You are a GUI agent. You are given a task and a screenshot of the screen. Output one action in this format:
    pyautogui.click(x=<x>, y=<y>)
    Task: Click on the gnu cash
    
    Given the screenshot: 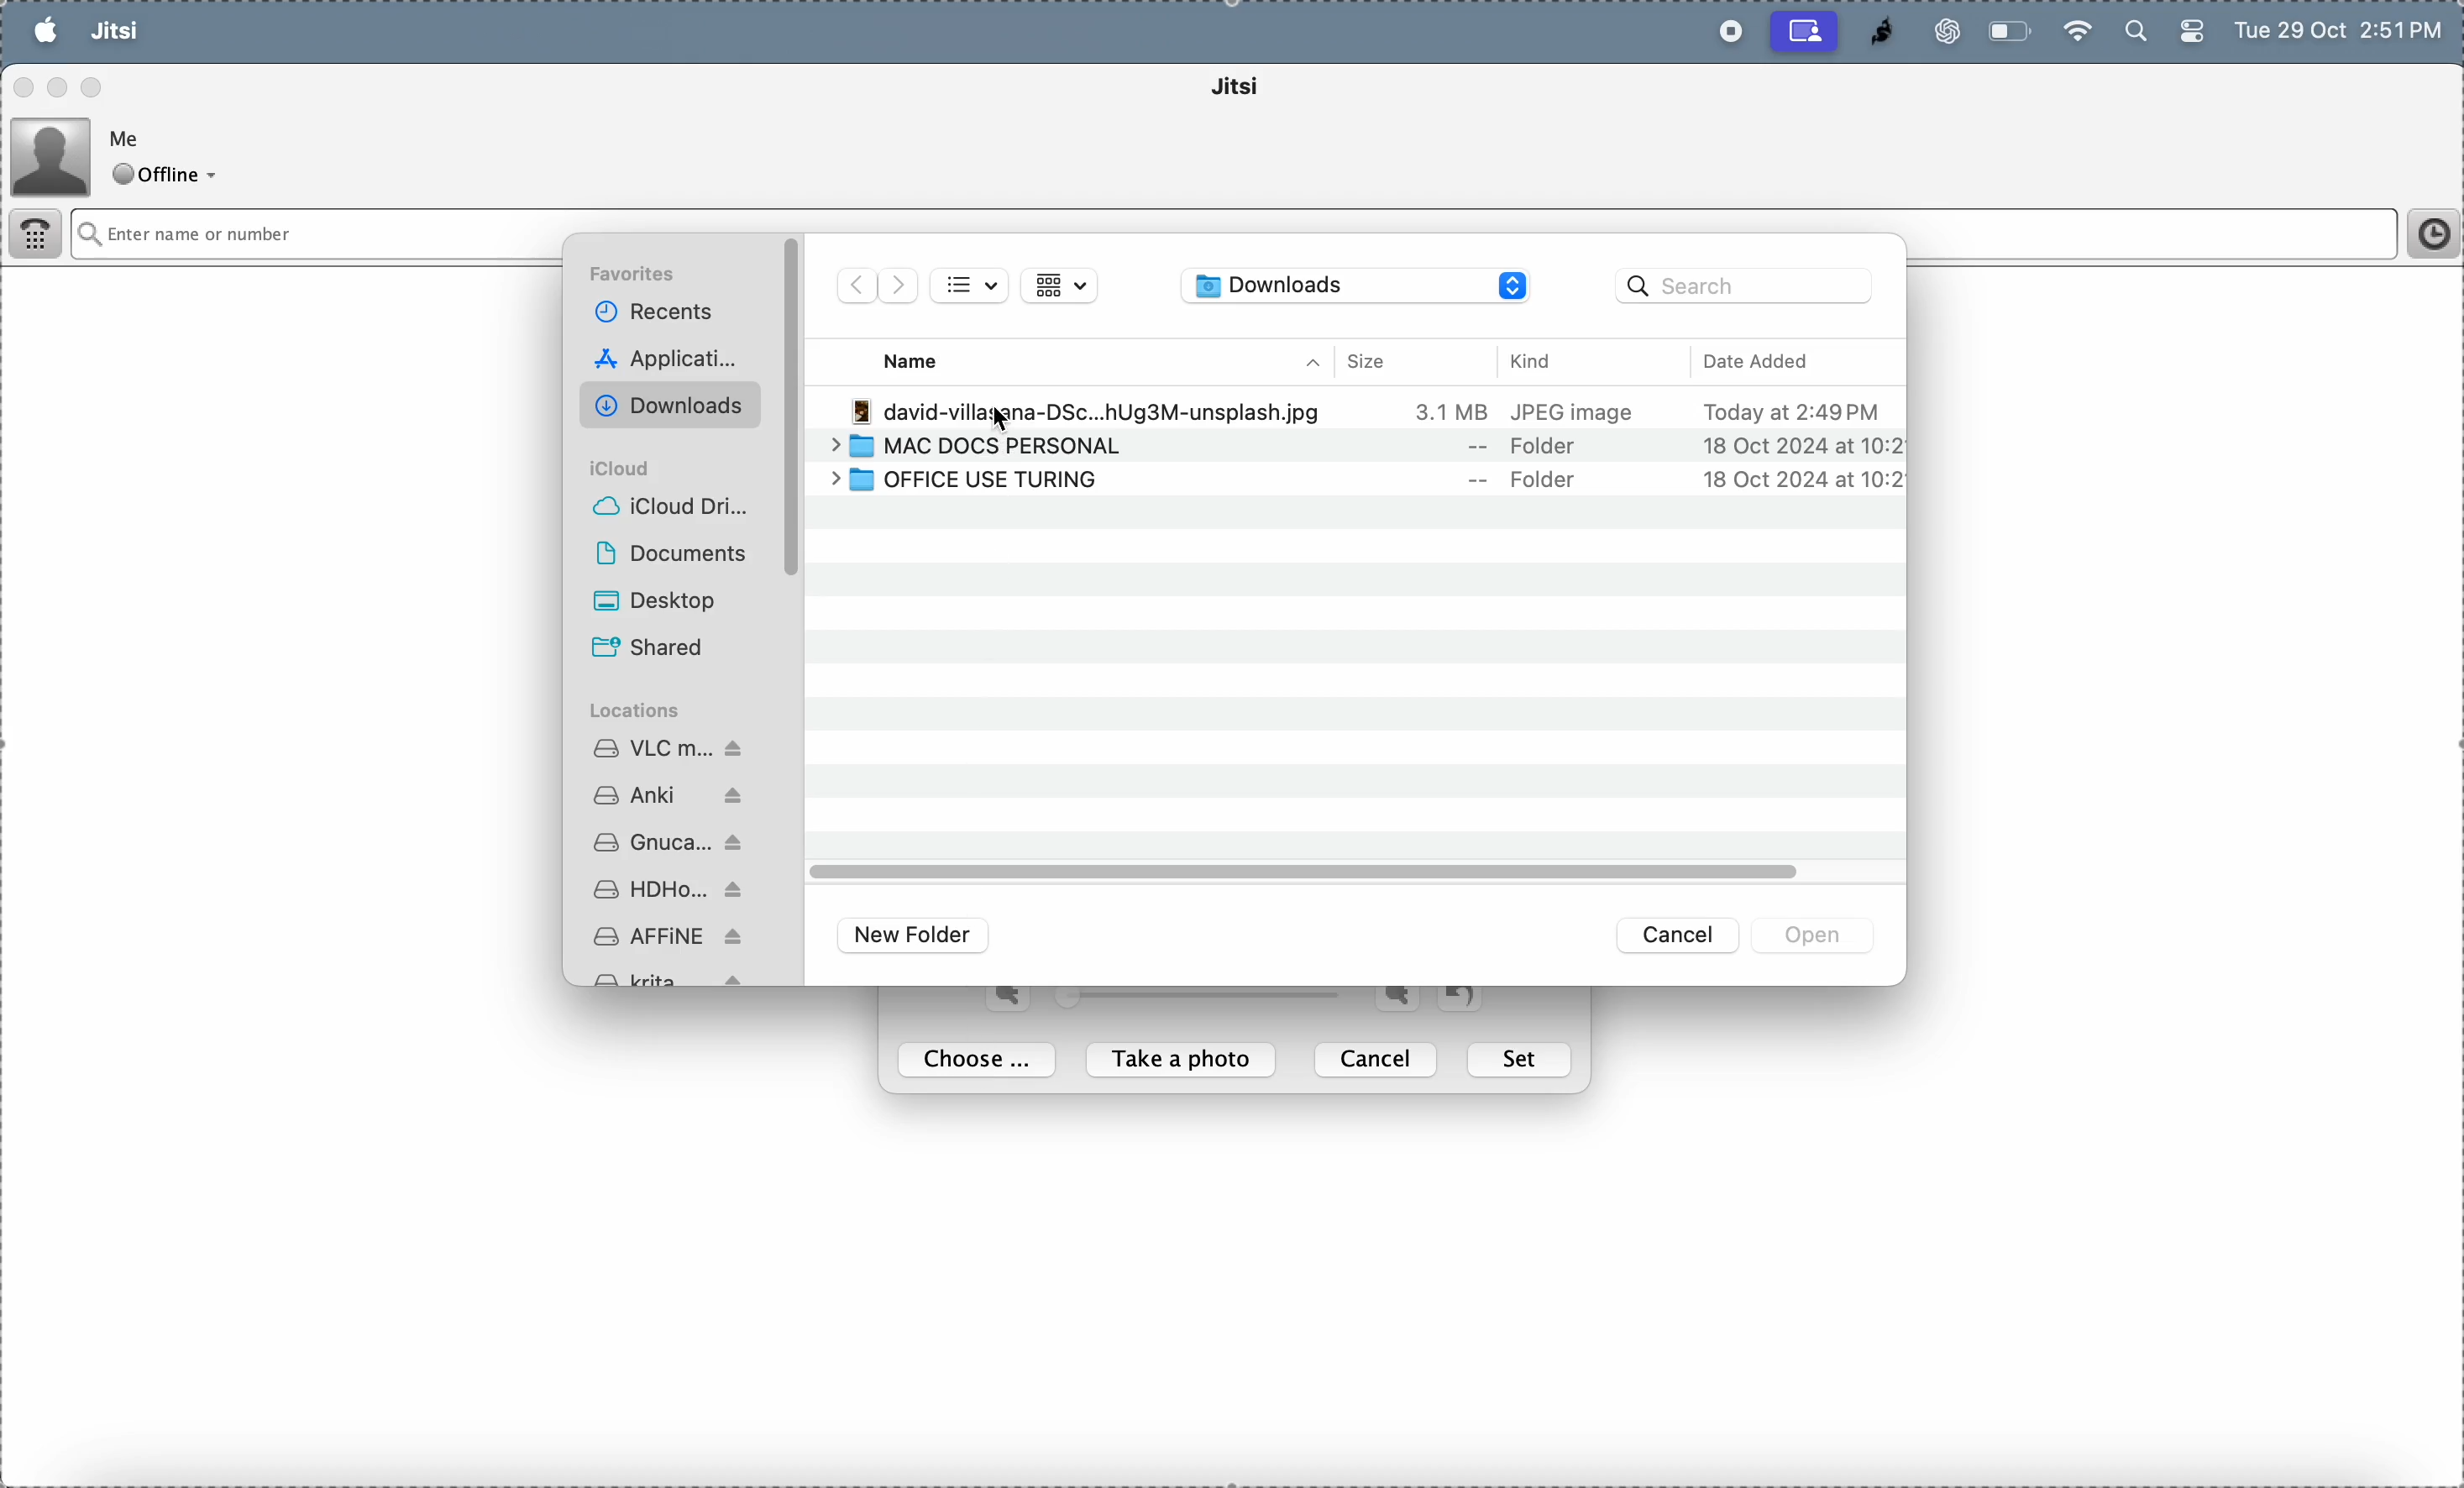 What is the action you would take?
    pyautogui.click(x=681, y=843)
    